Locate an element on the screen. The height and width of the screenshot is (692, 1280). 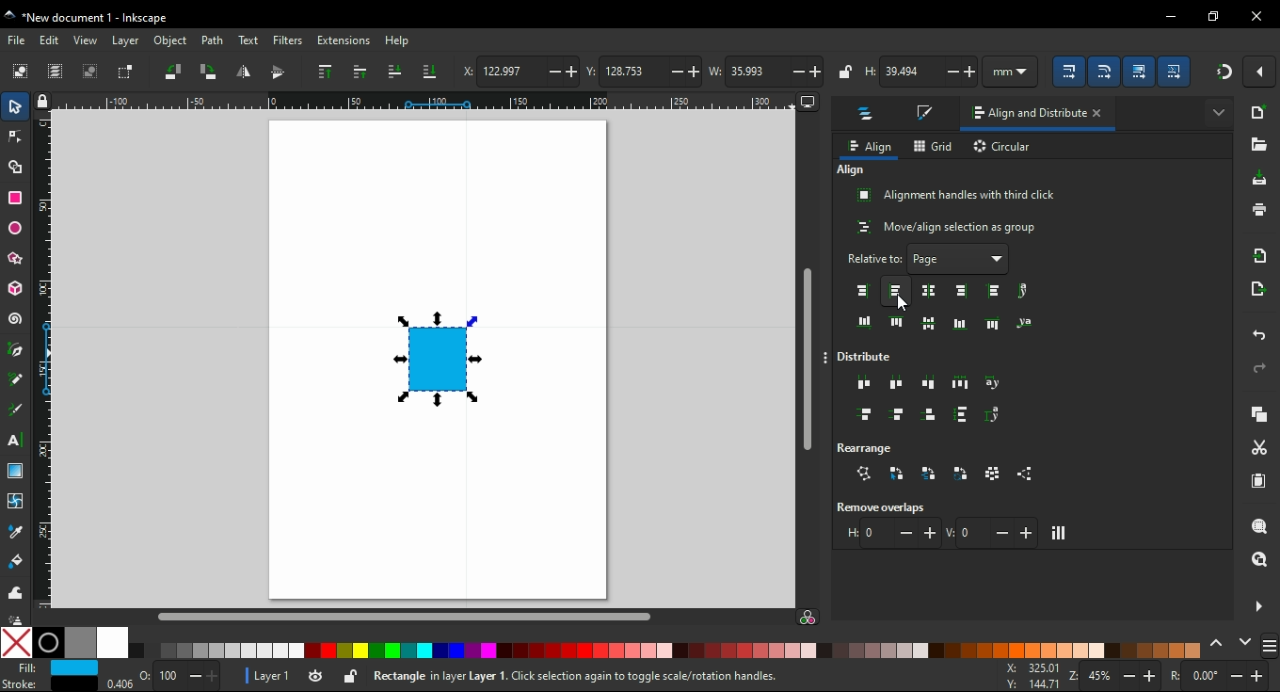
file is located at coordinates (19, 41).